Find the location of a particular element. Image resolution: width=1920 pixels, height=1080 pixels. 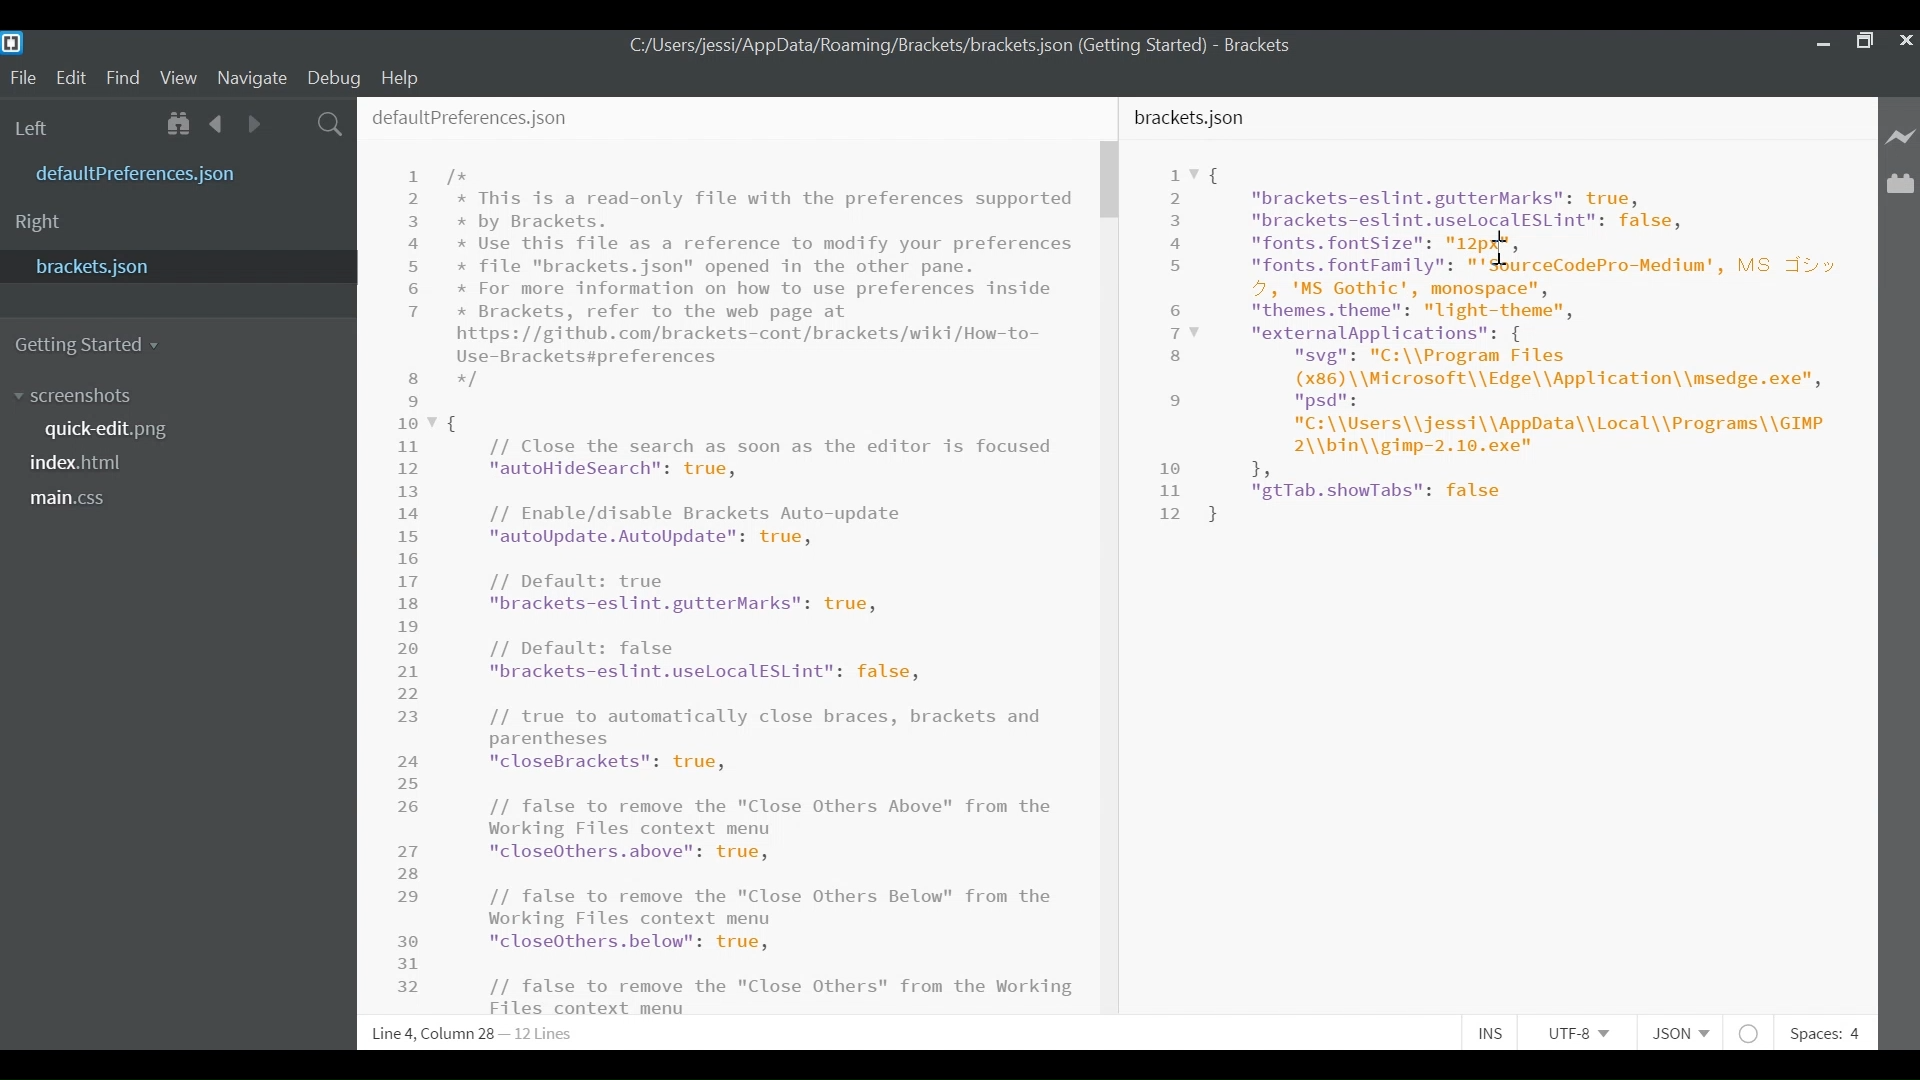

bracket.json is located at coordinates (1193, 117).